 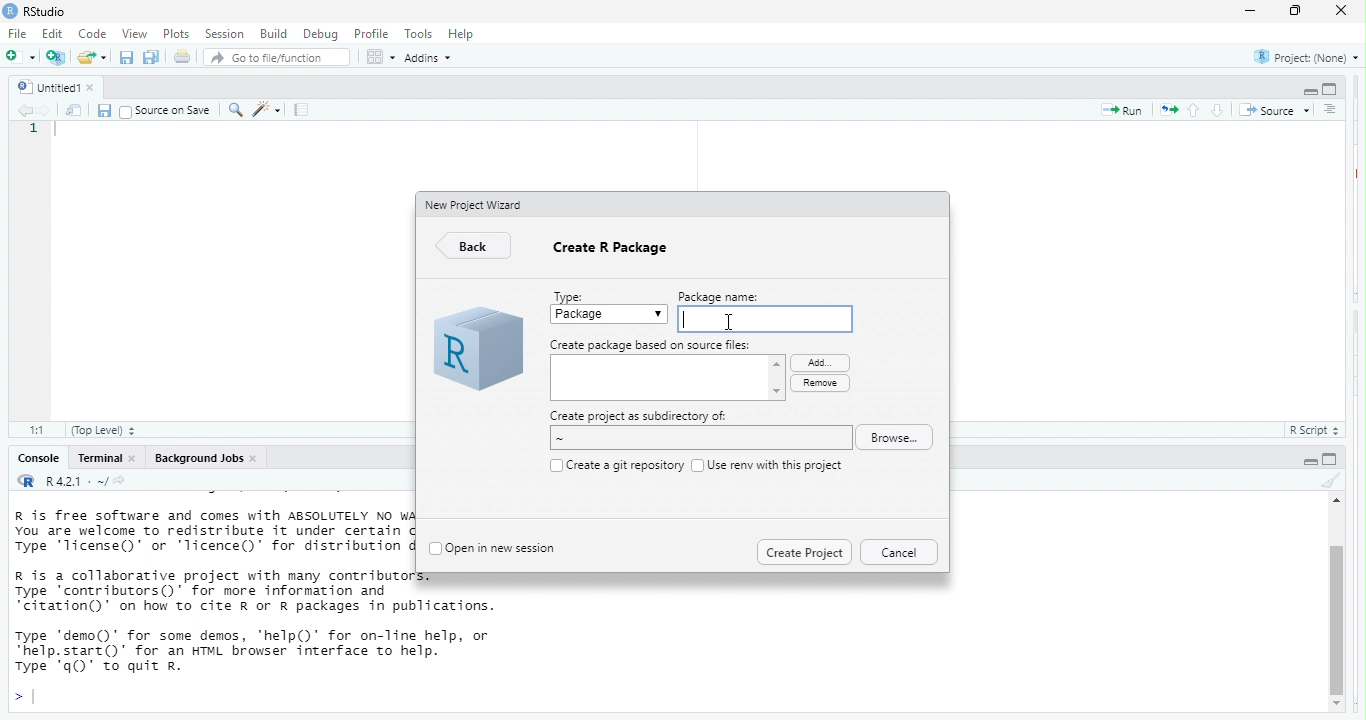 I want to click on Back, so click(x=476, y=247).